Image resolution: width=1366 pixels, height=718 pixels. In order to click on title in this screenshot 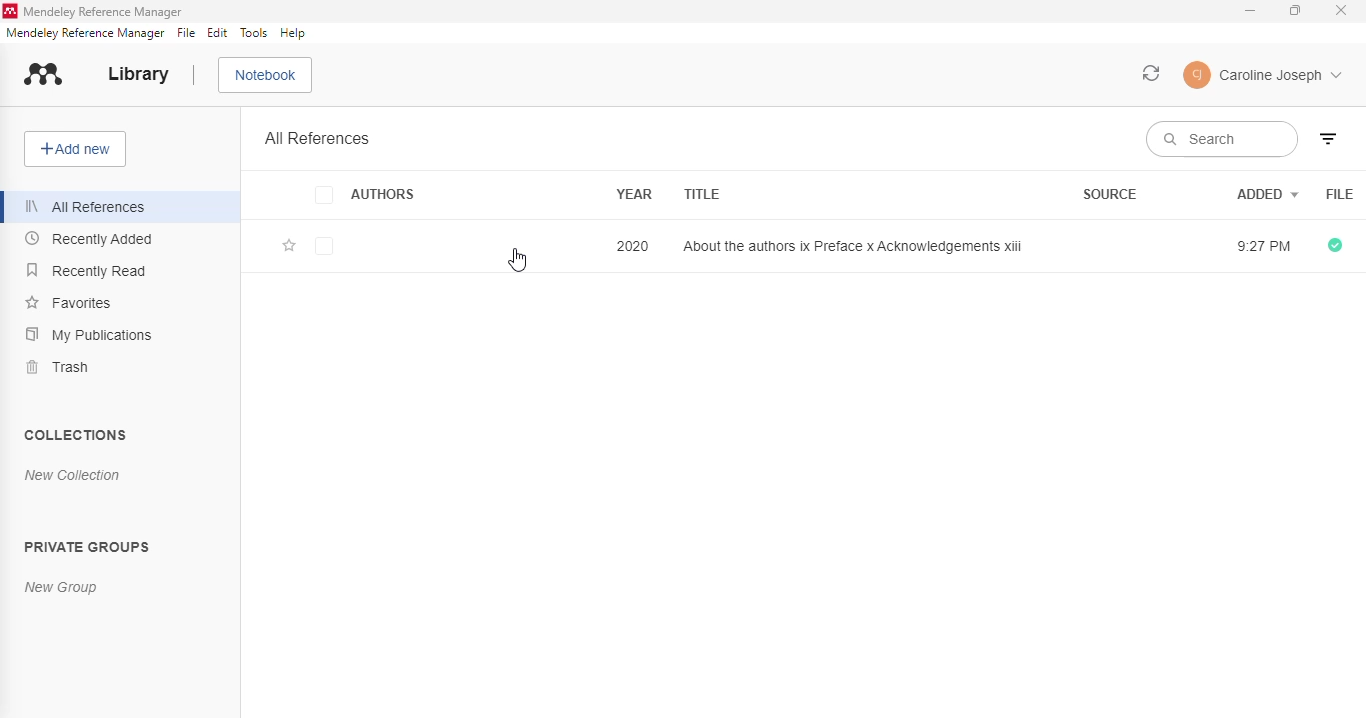, I will do `click(701, 194)`.